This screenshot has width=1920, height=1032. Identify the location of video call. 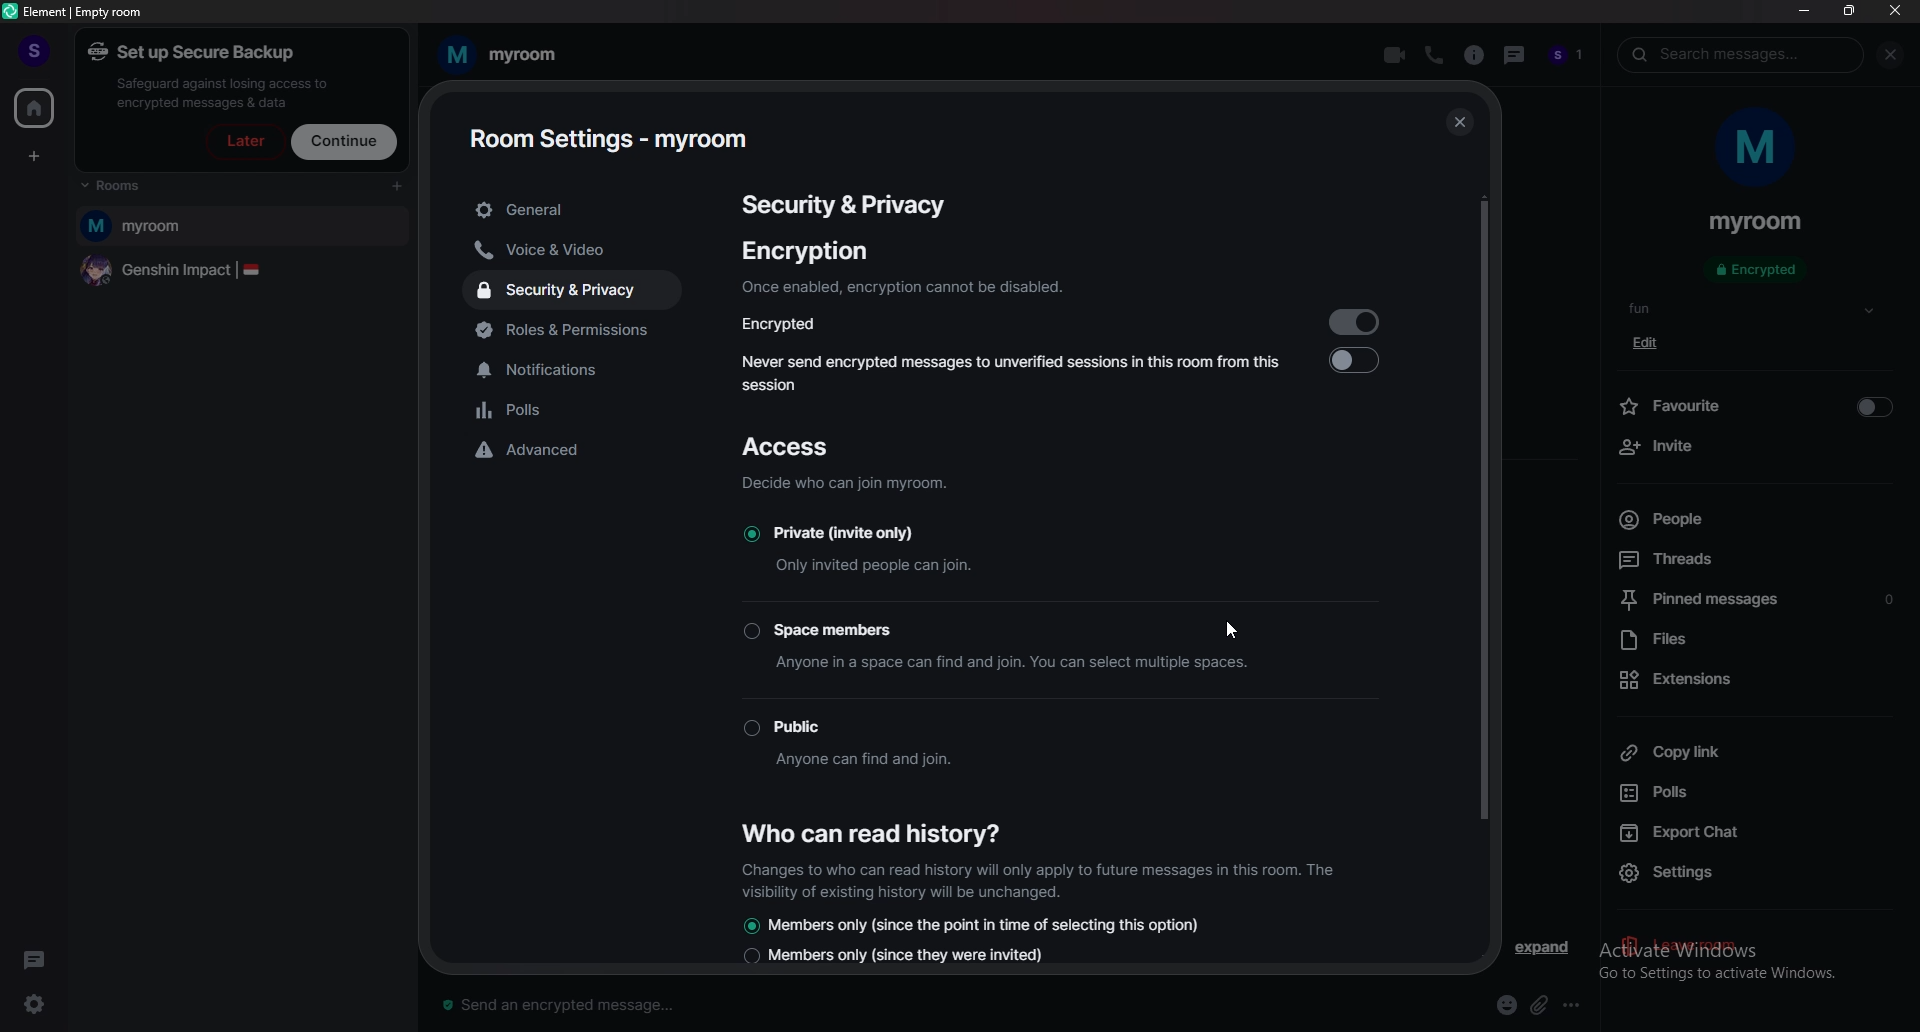
(1394, 55).